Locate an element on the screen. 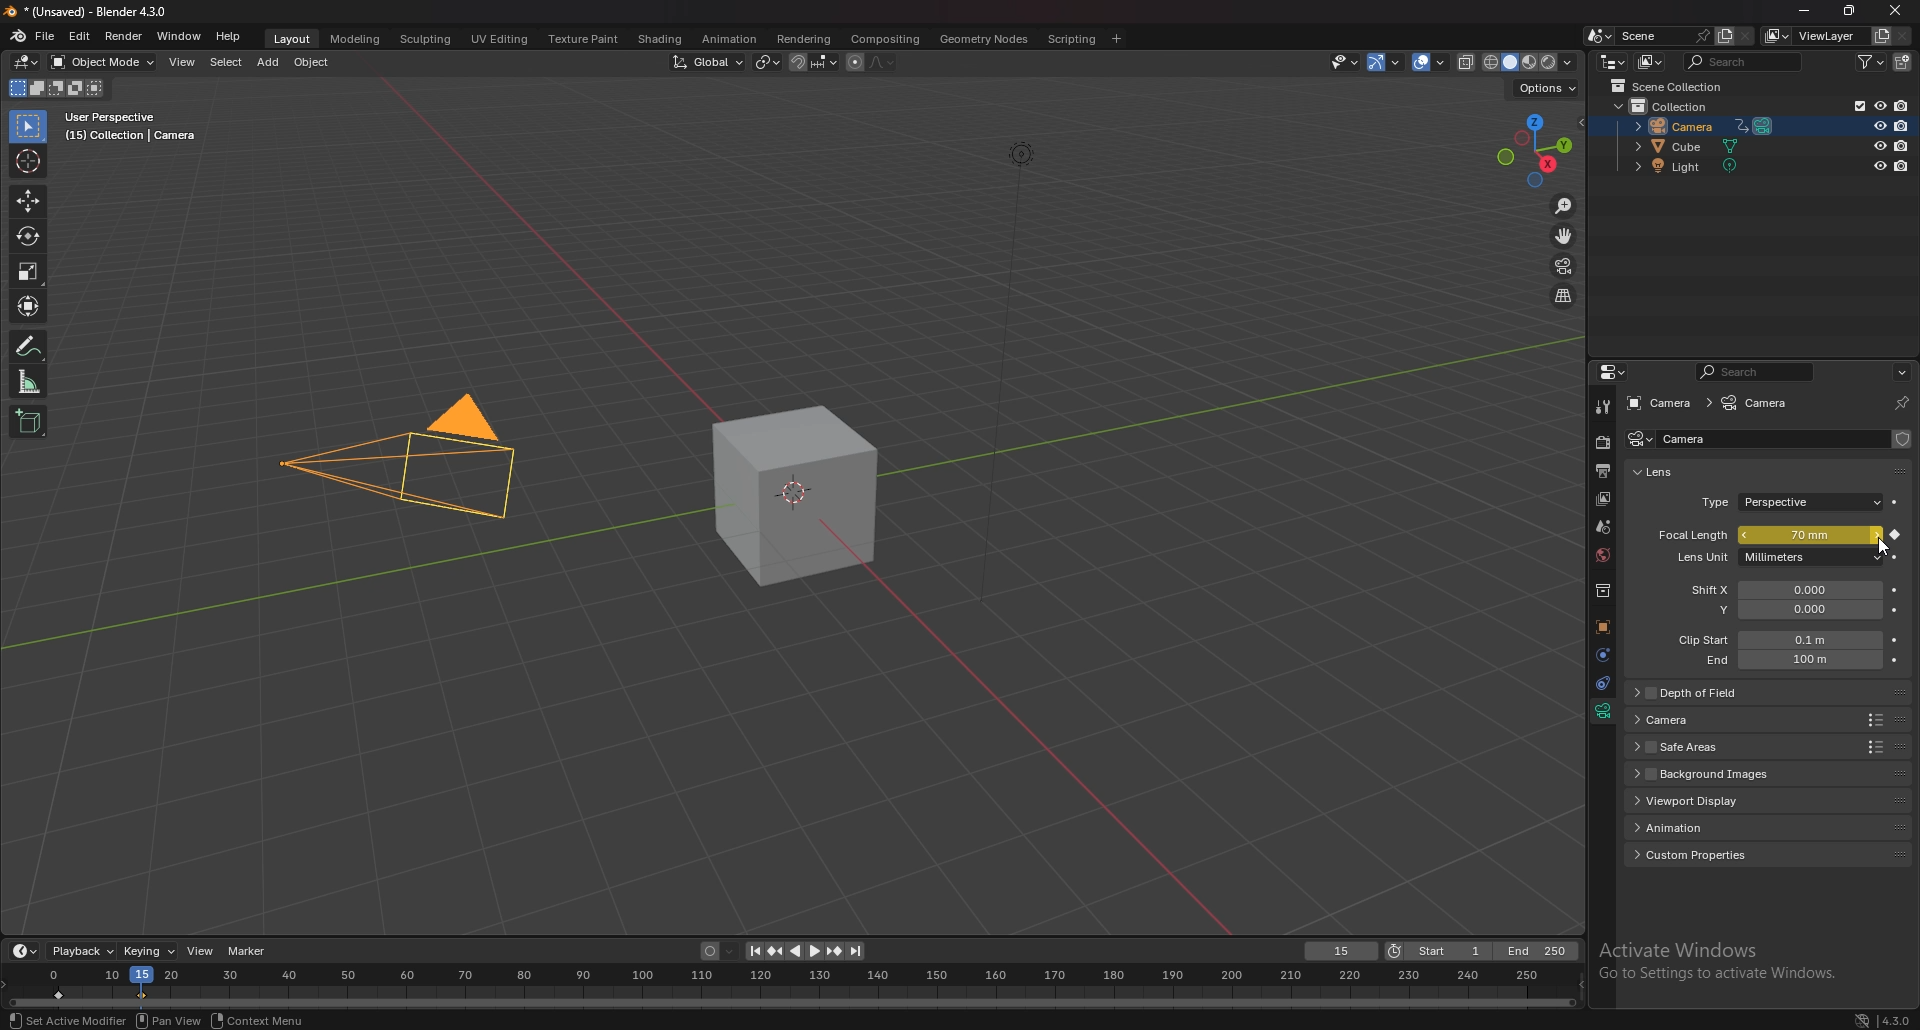 Image resolution: width=1920 pixels, height=1030 pixels. render is located at coordinates (1601, 444).